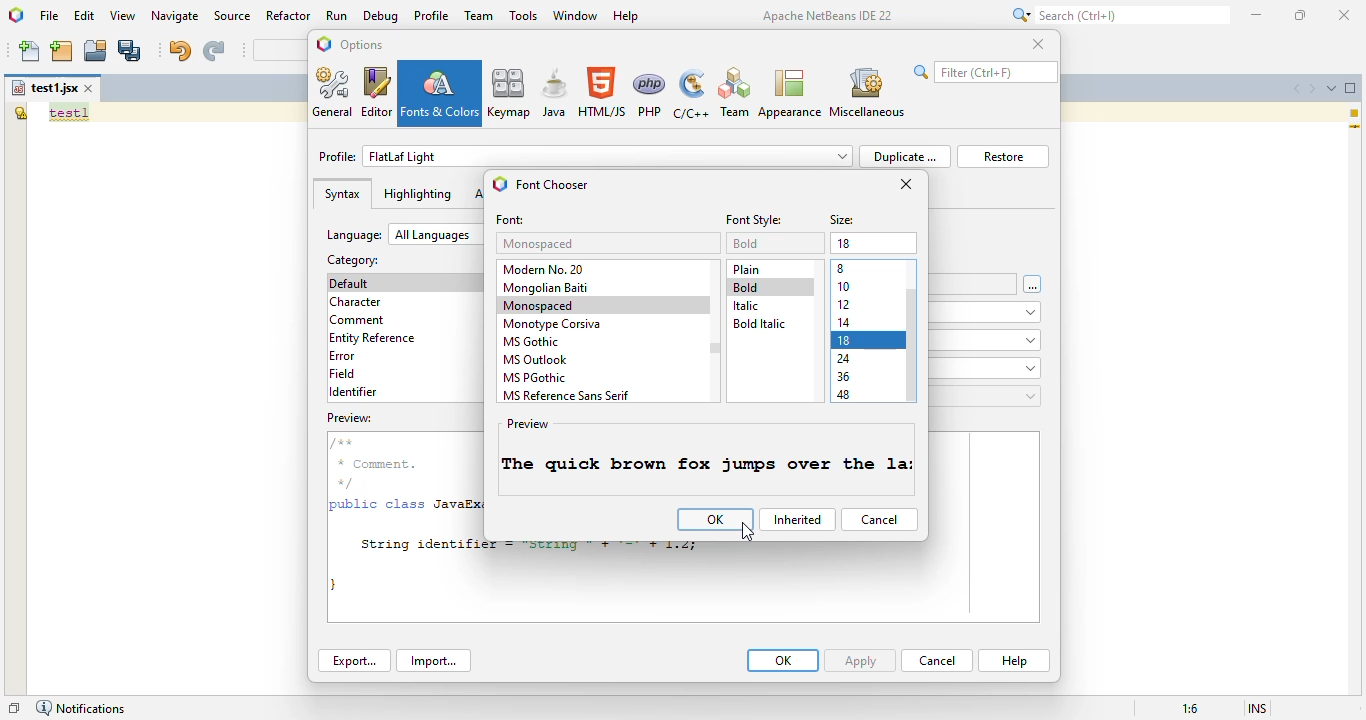  Describe the element at coordinates (62, 51) in the screenshot. I see `new project` at that location.